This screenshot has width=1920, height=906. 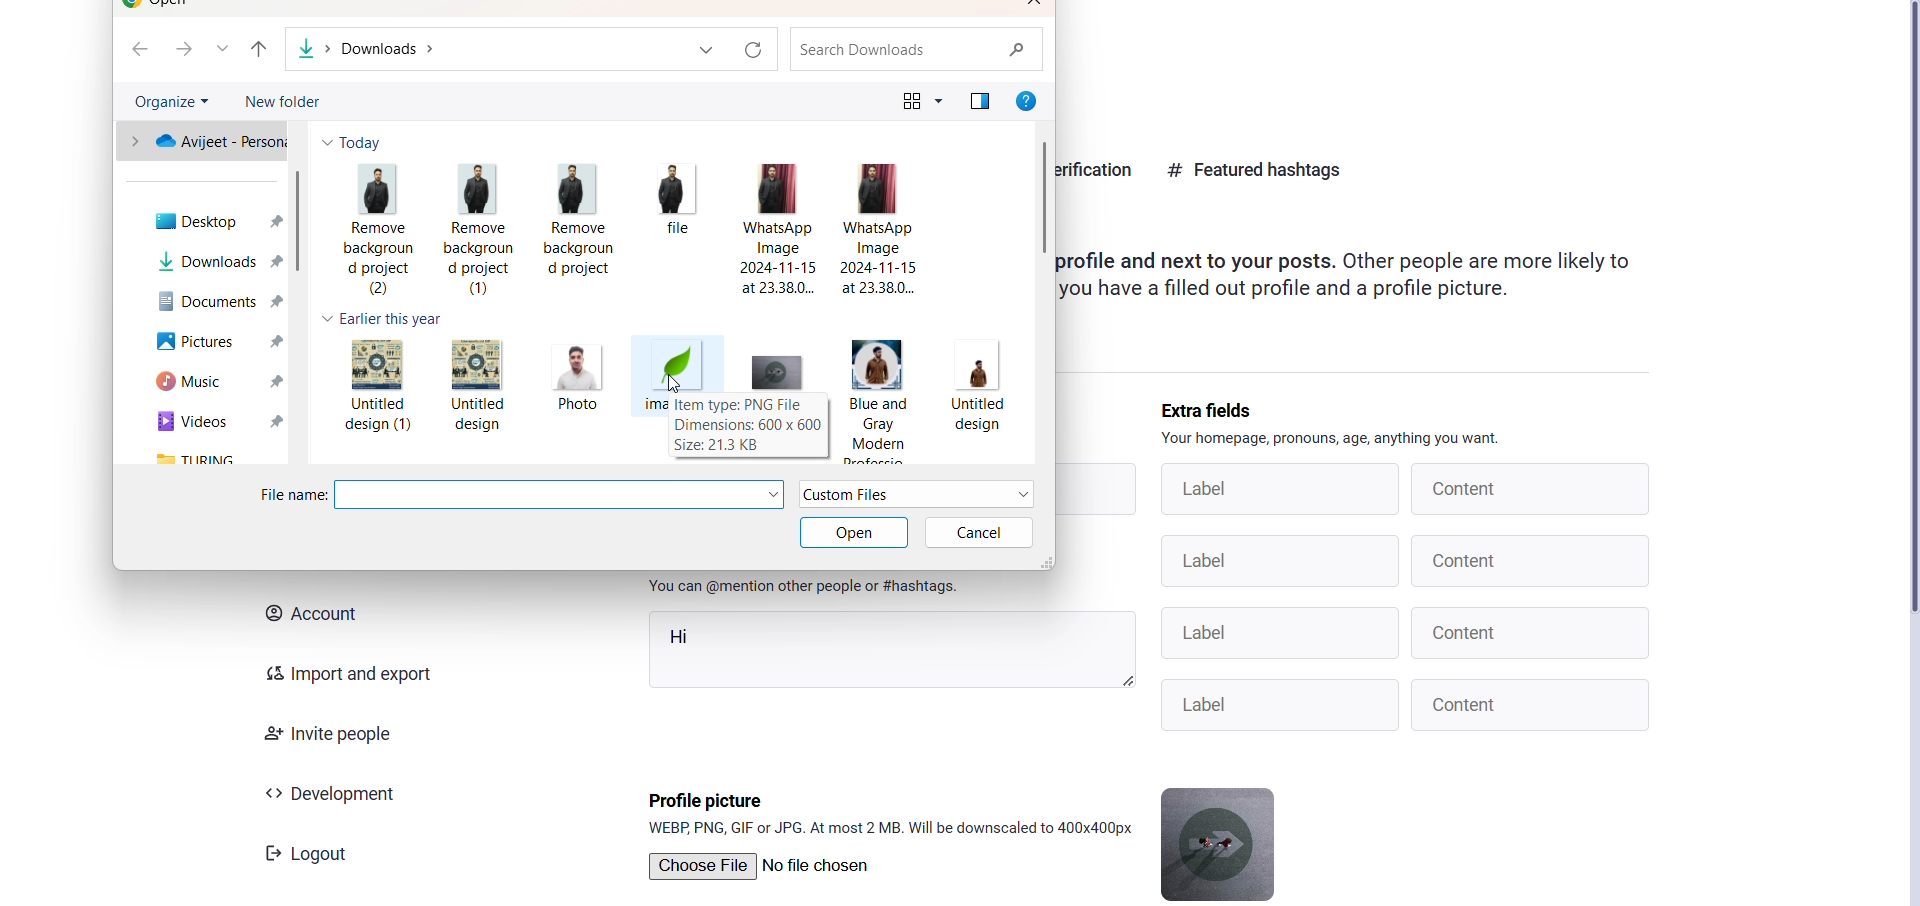 What do you see at coordinates (677, 223) in the screenshot?
I see `file` at bounding box center [677, 223].